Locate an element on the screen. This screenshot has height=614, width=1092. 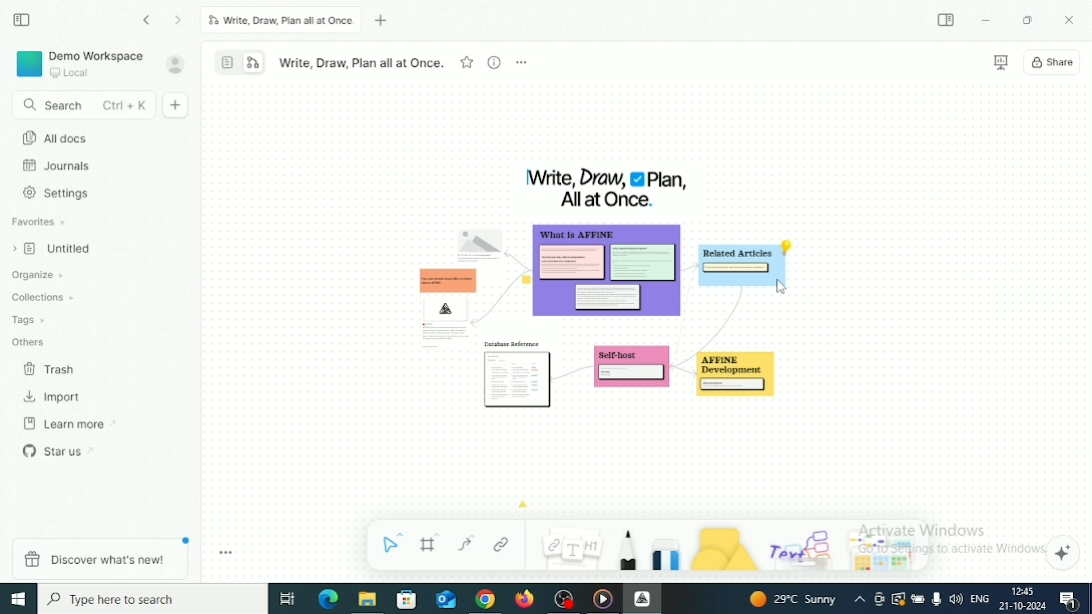
Cursor is located at coordinates (782, 289).